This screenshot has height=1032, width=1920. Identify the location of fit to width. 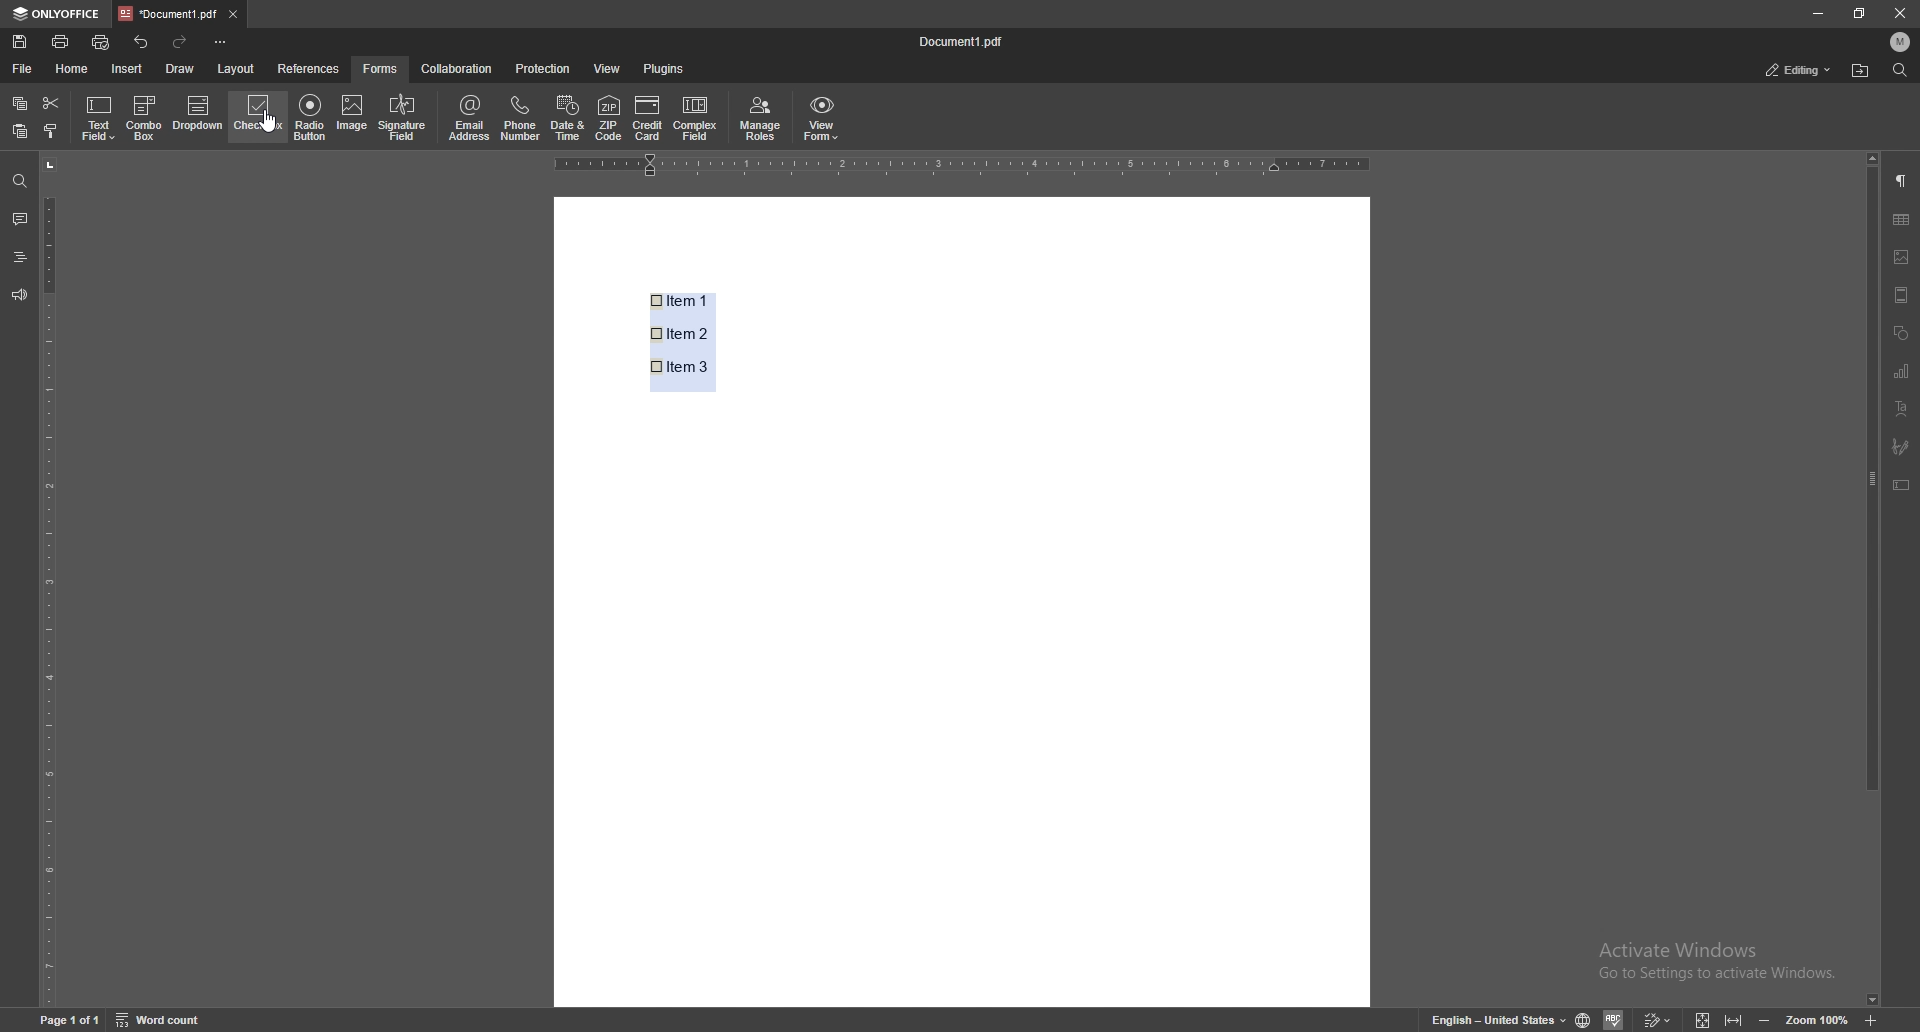
(1731, 1017).